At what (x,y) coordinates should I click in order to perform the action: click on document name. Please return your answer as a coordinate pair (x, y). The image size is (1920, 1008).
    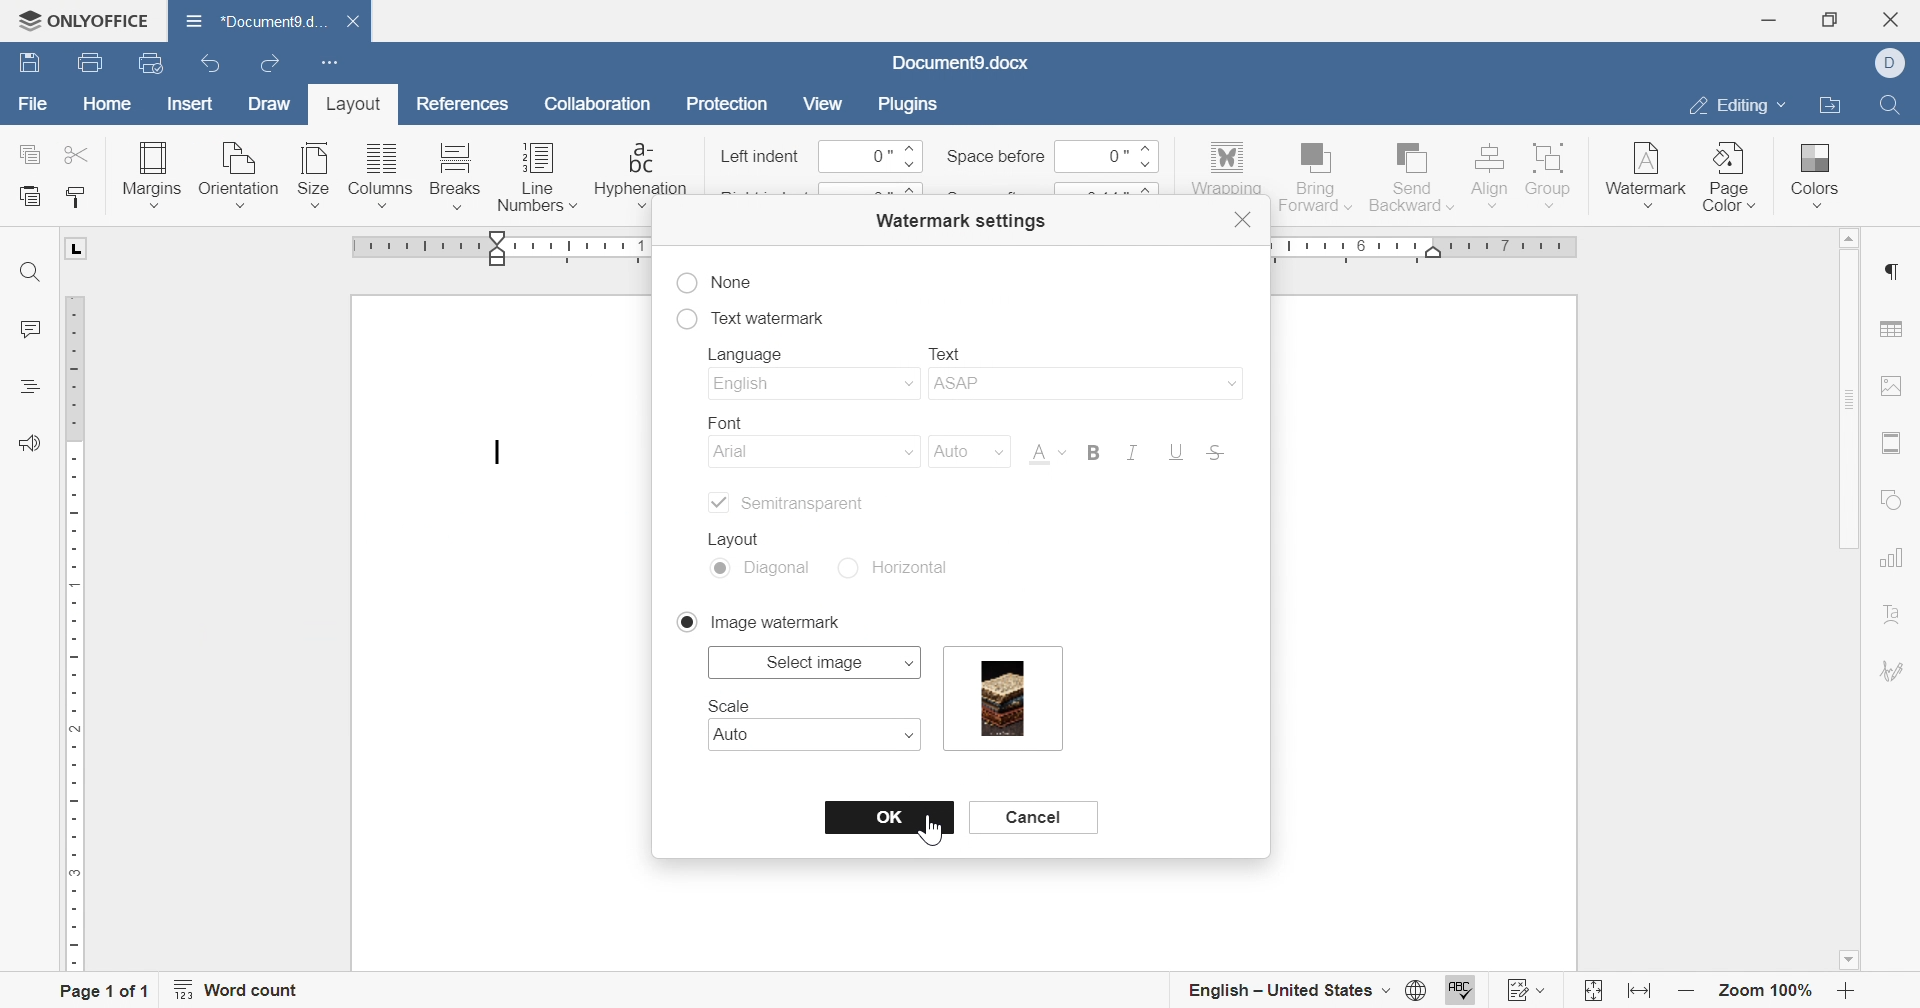
    Looking at the image, I should click on (251, 20).